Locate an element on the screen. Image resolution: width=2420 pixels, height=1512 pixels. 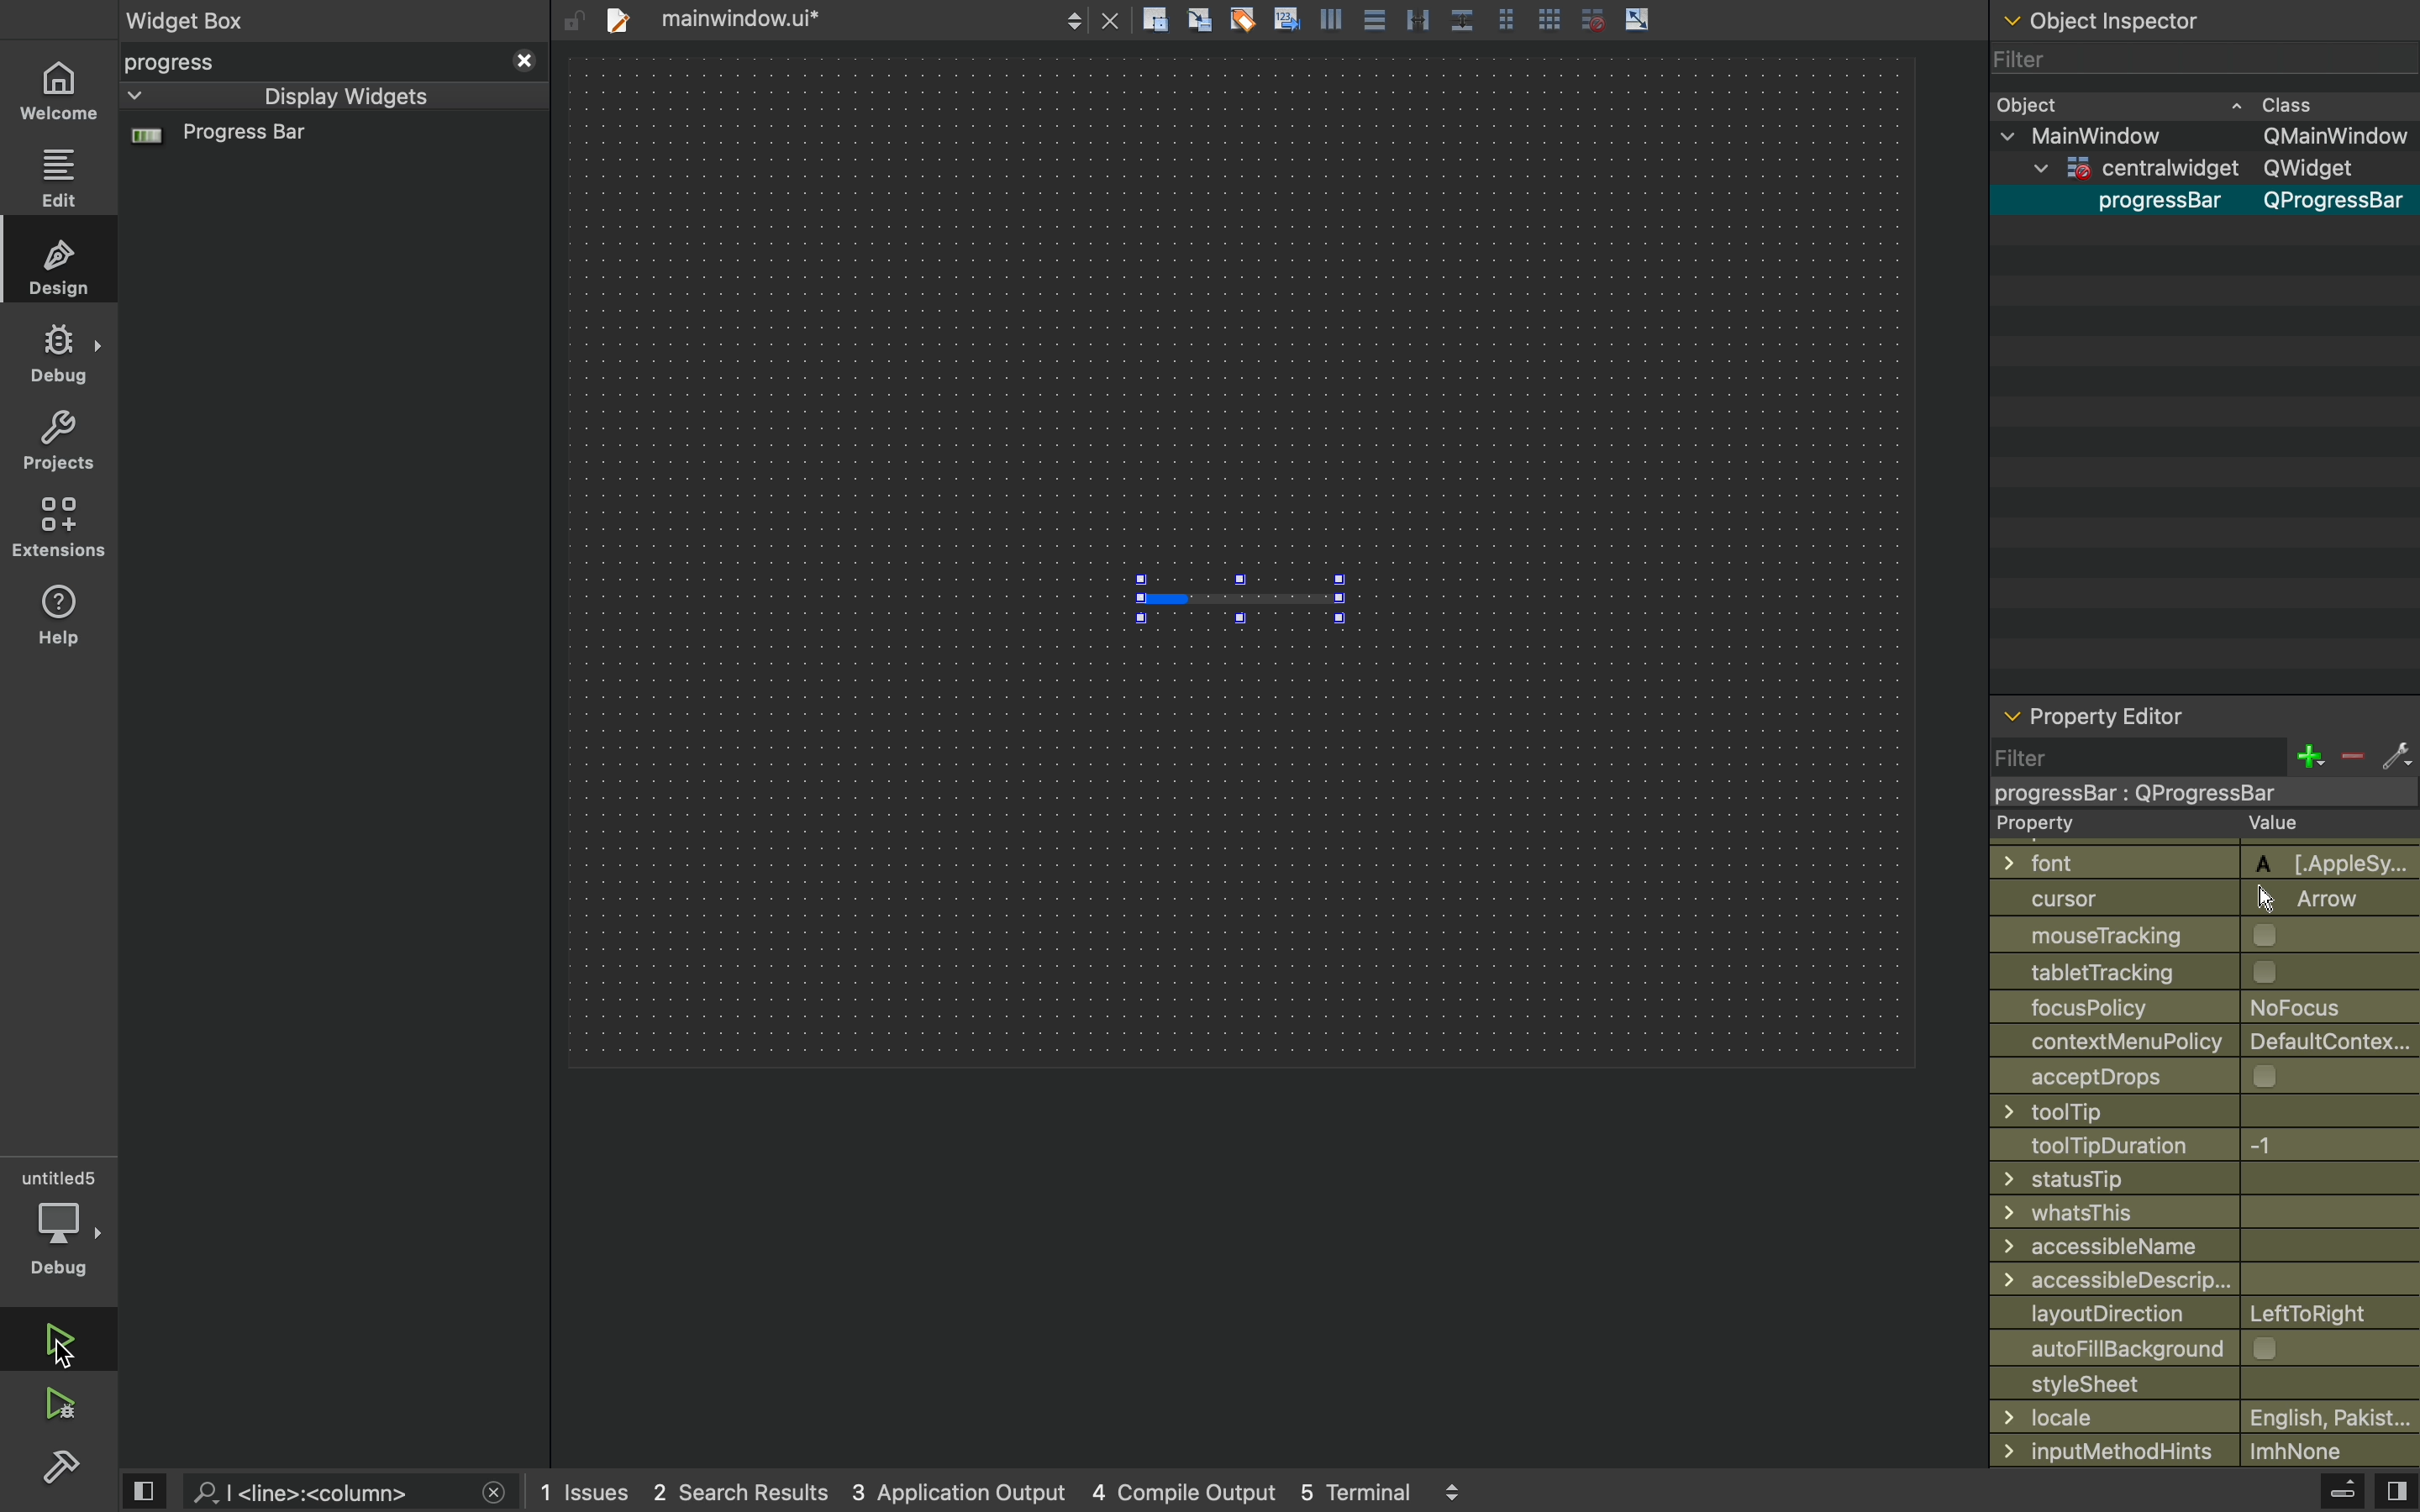
inputmethodhints is located at coordinates (2203, 1448).